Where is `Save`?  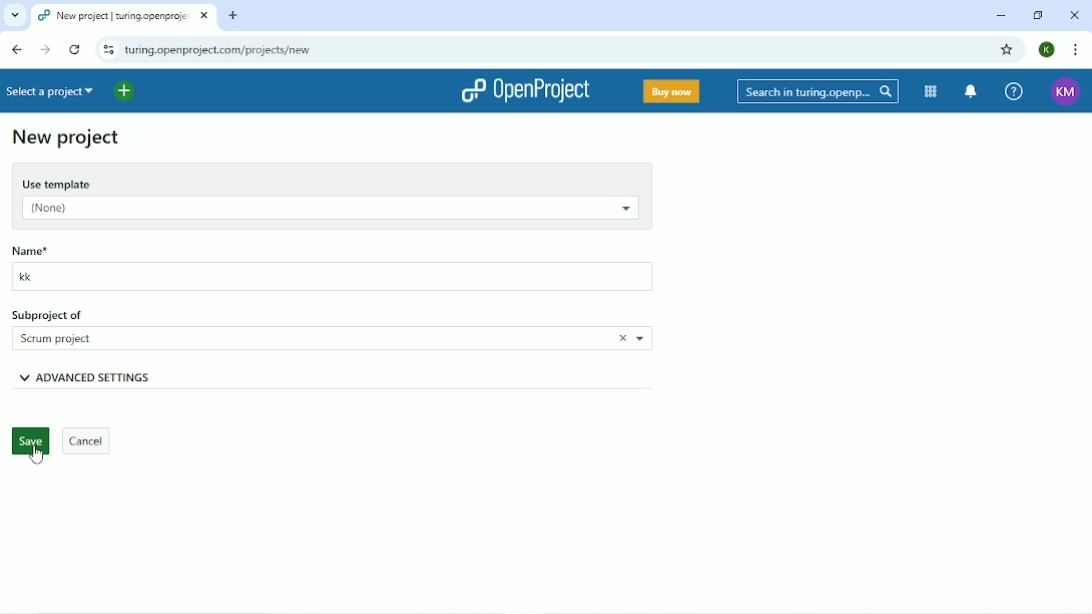
Save is located at coordinates (29, 442).